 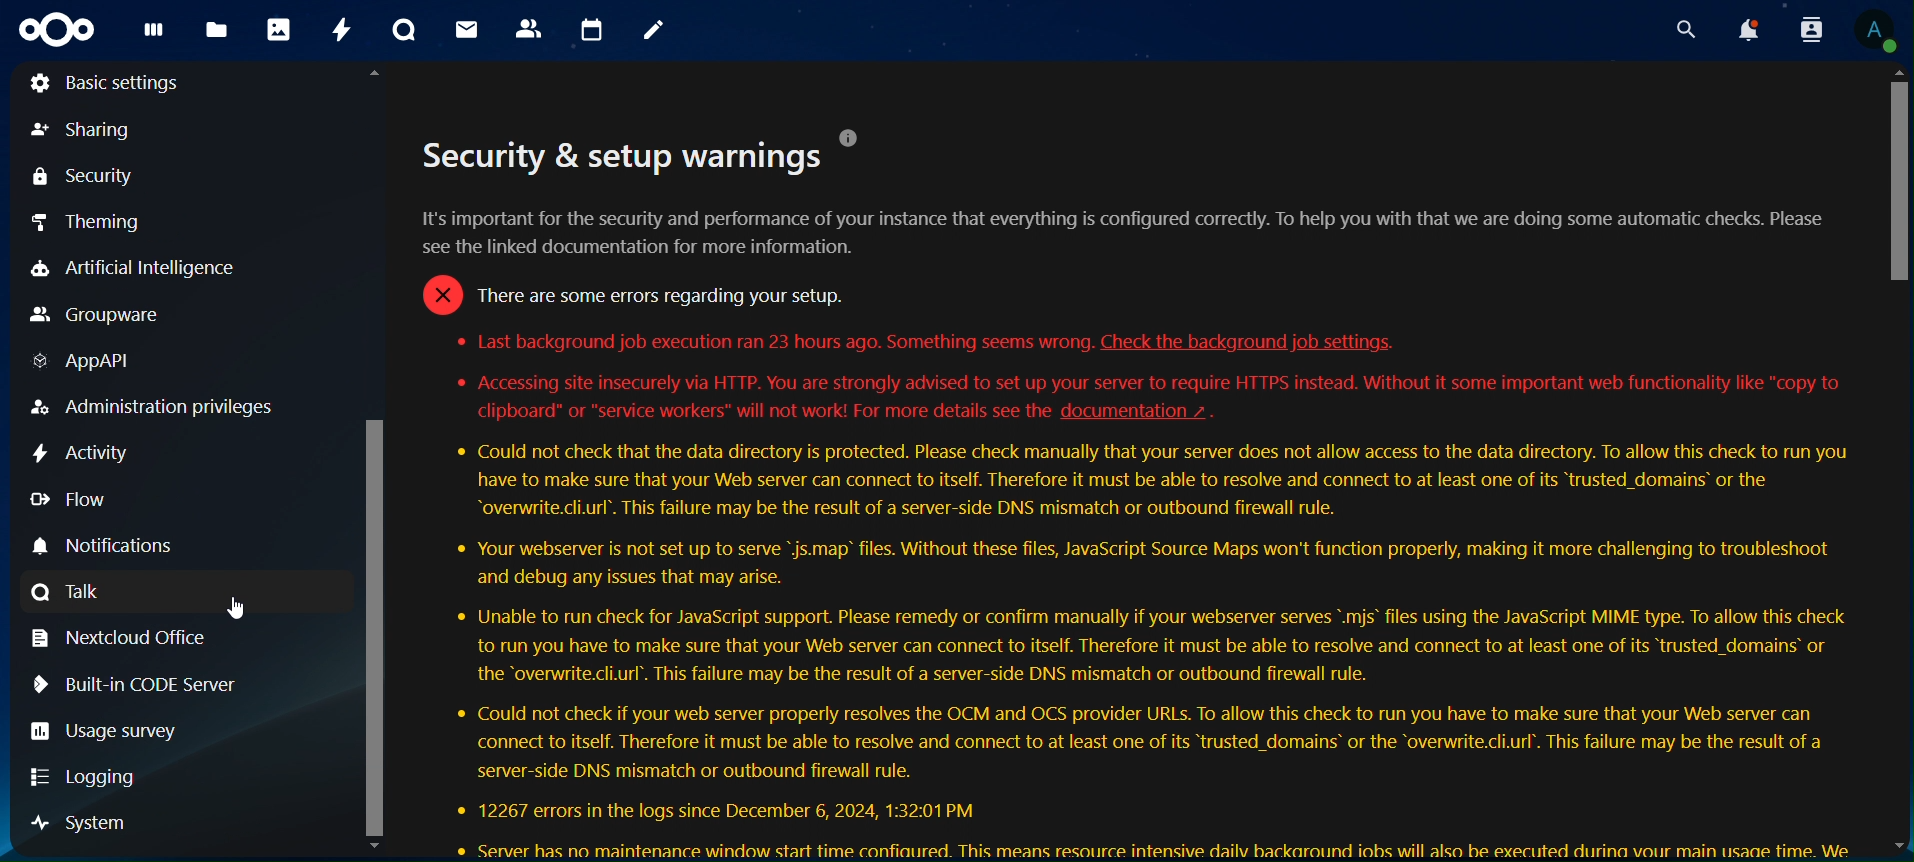 What do you see at coordinates (1140, 563) in the screenshot?
I see `* Your webserver is not set up to serve "js.map’ files. Without these files, JavaScript Source Maps won't function properly, making it more challenging to troubleshoot
and debug any issues that may arise.` at bounding box center [1140, 563].